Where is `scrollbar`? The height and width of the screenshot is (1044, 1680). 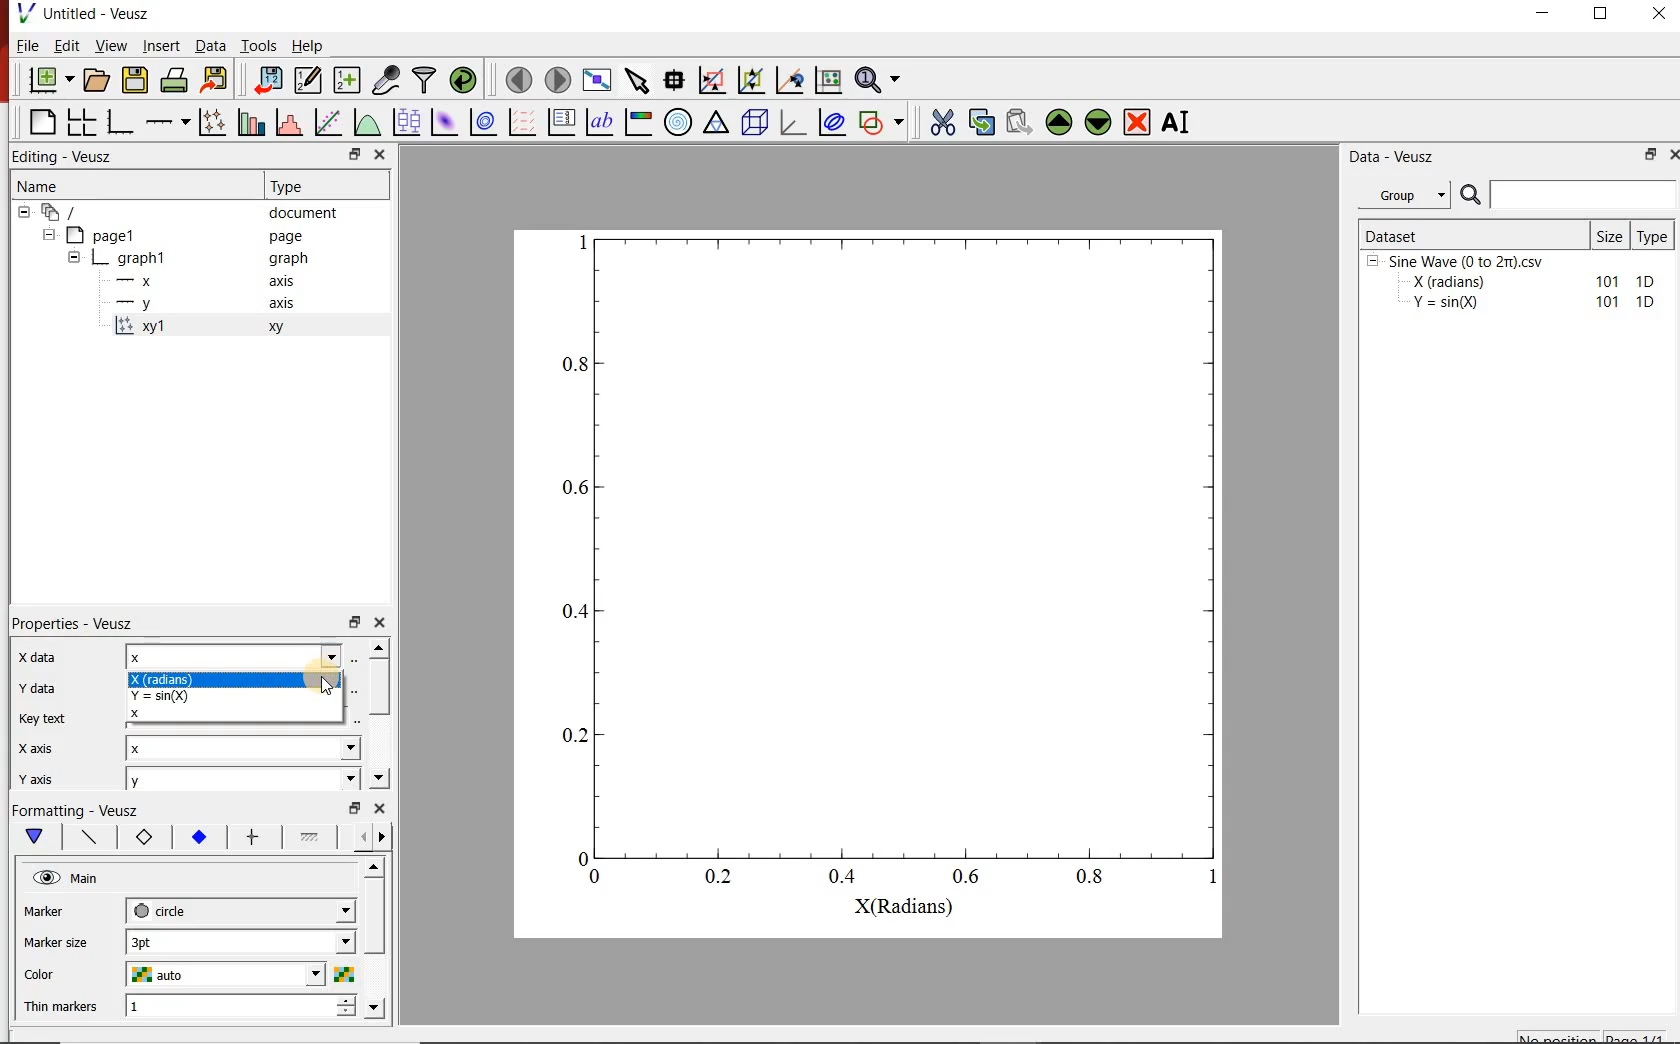 scrollbar is located at coordinates (379, 688).